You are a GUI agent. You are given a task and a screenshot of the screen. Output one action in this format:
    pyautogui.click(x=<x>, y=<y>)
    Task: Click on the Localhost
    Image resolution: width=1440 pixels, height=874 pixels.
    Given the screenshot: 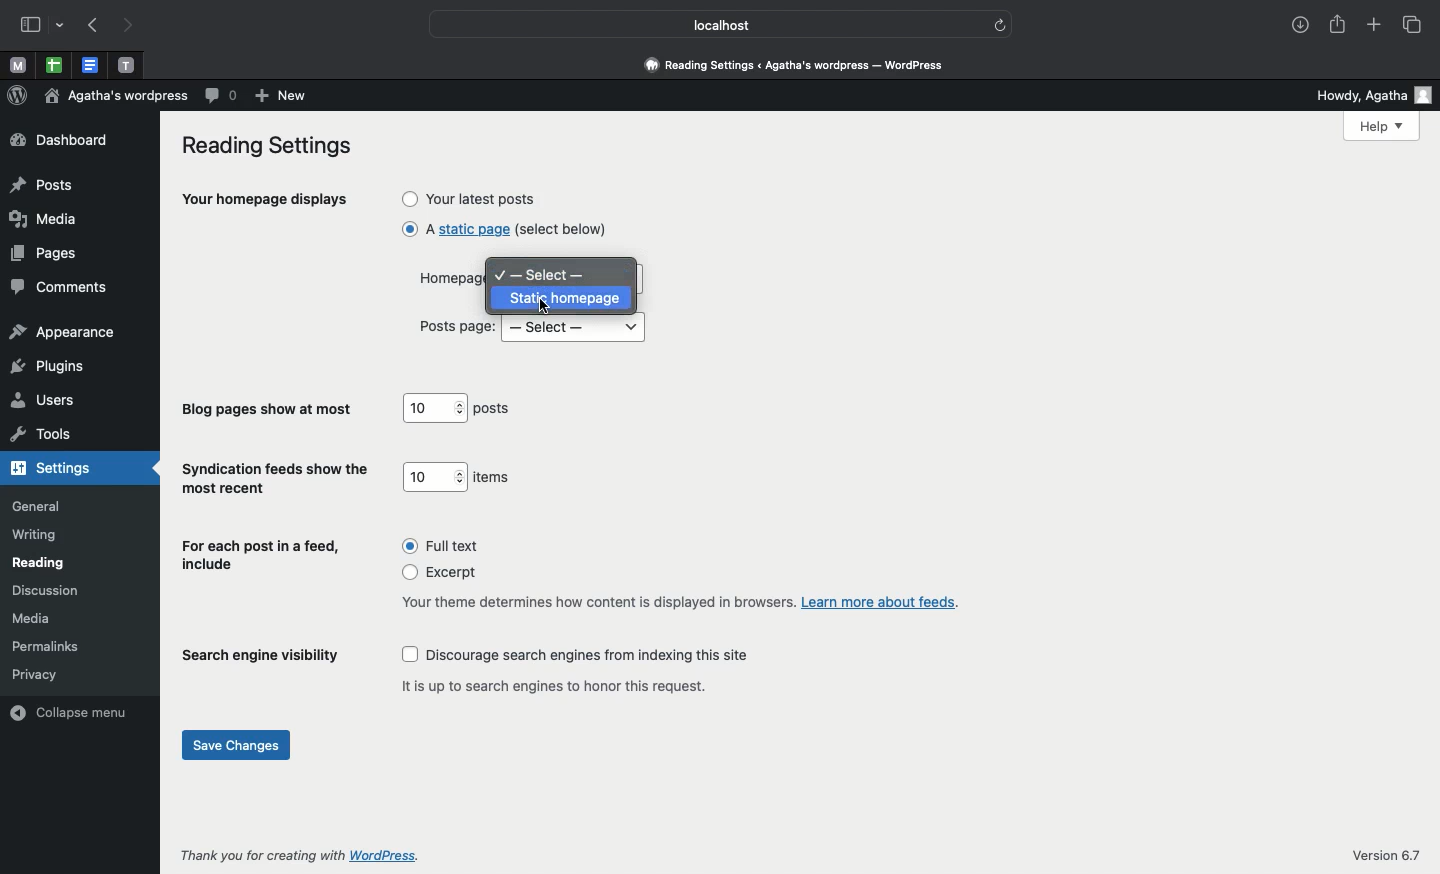 What is the action you would take?
    pyautogui.click(x=709, y=25)
    